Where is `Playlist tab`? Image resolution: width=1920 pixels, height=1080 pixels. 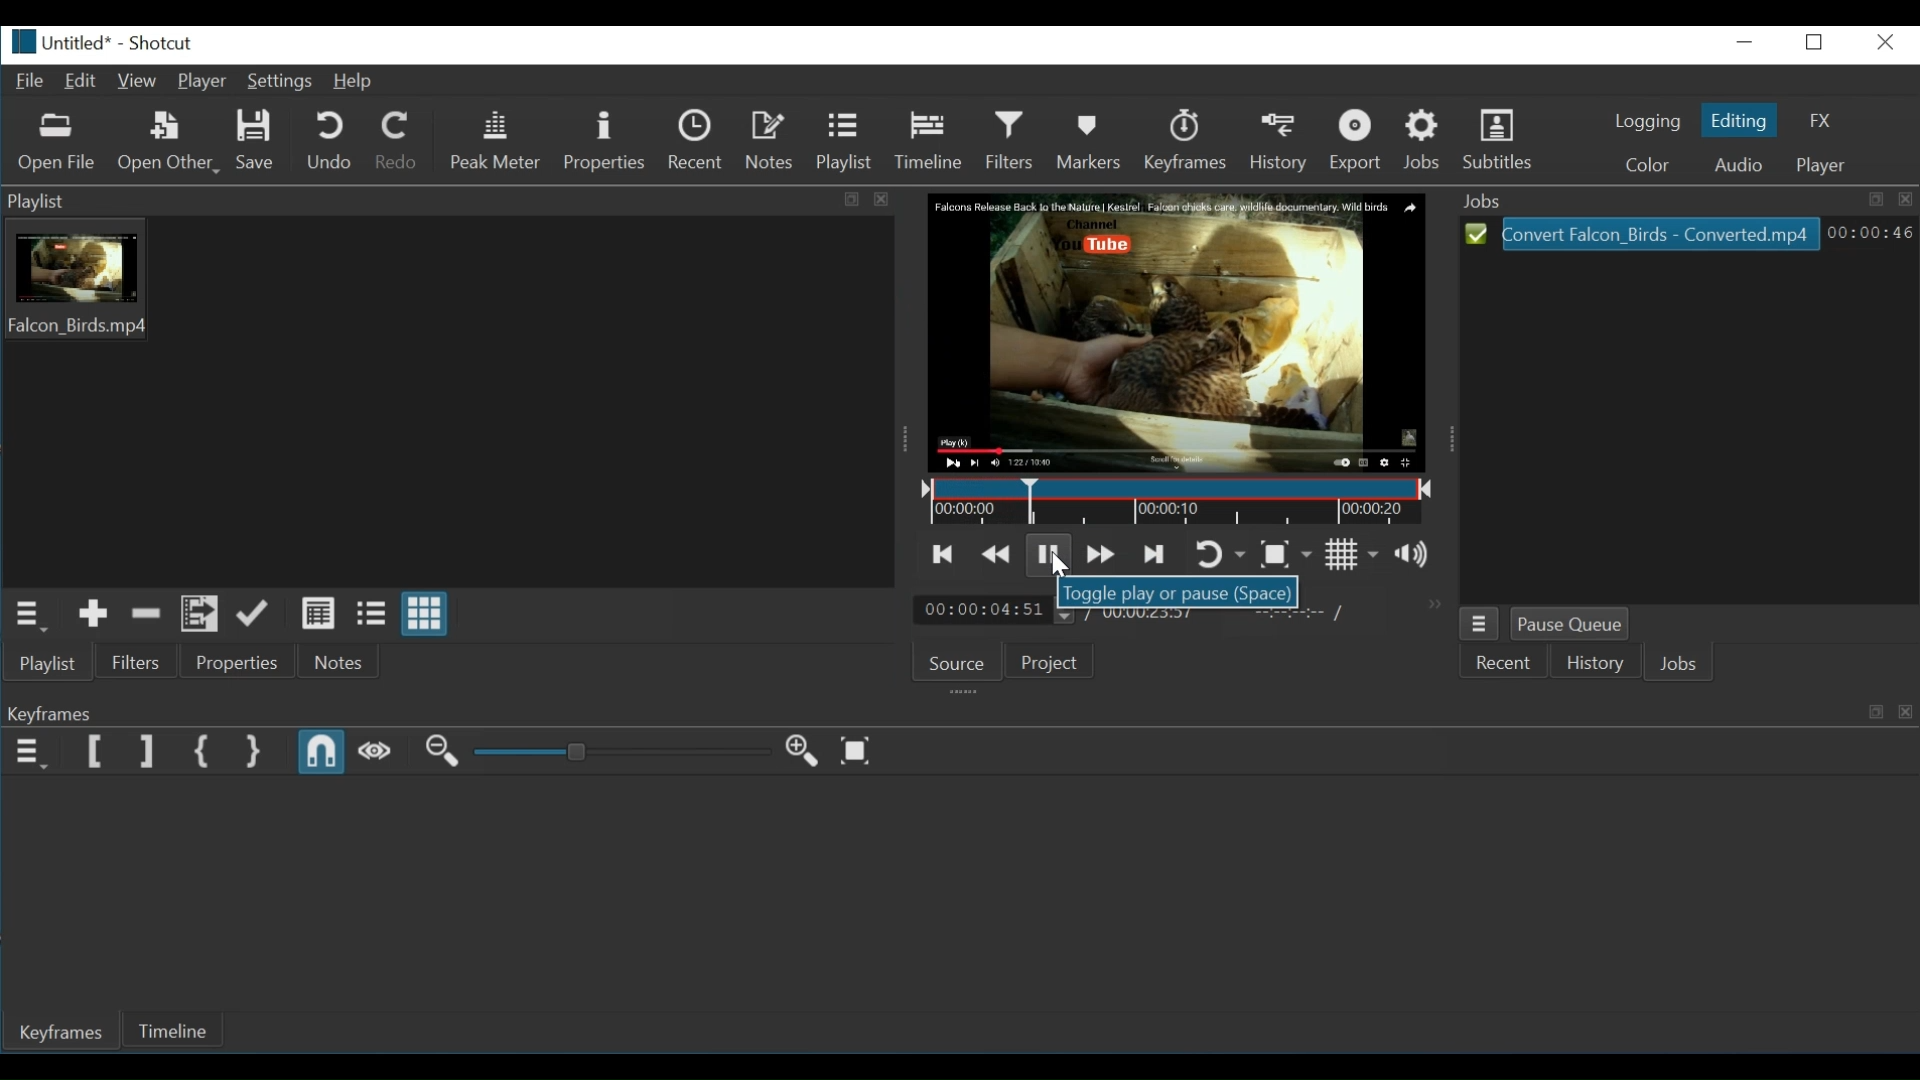
Playlist tab is located at coordinates (448, 198).